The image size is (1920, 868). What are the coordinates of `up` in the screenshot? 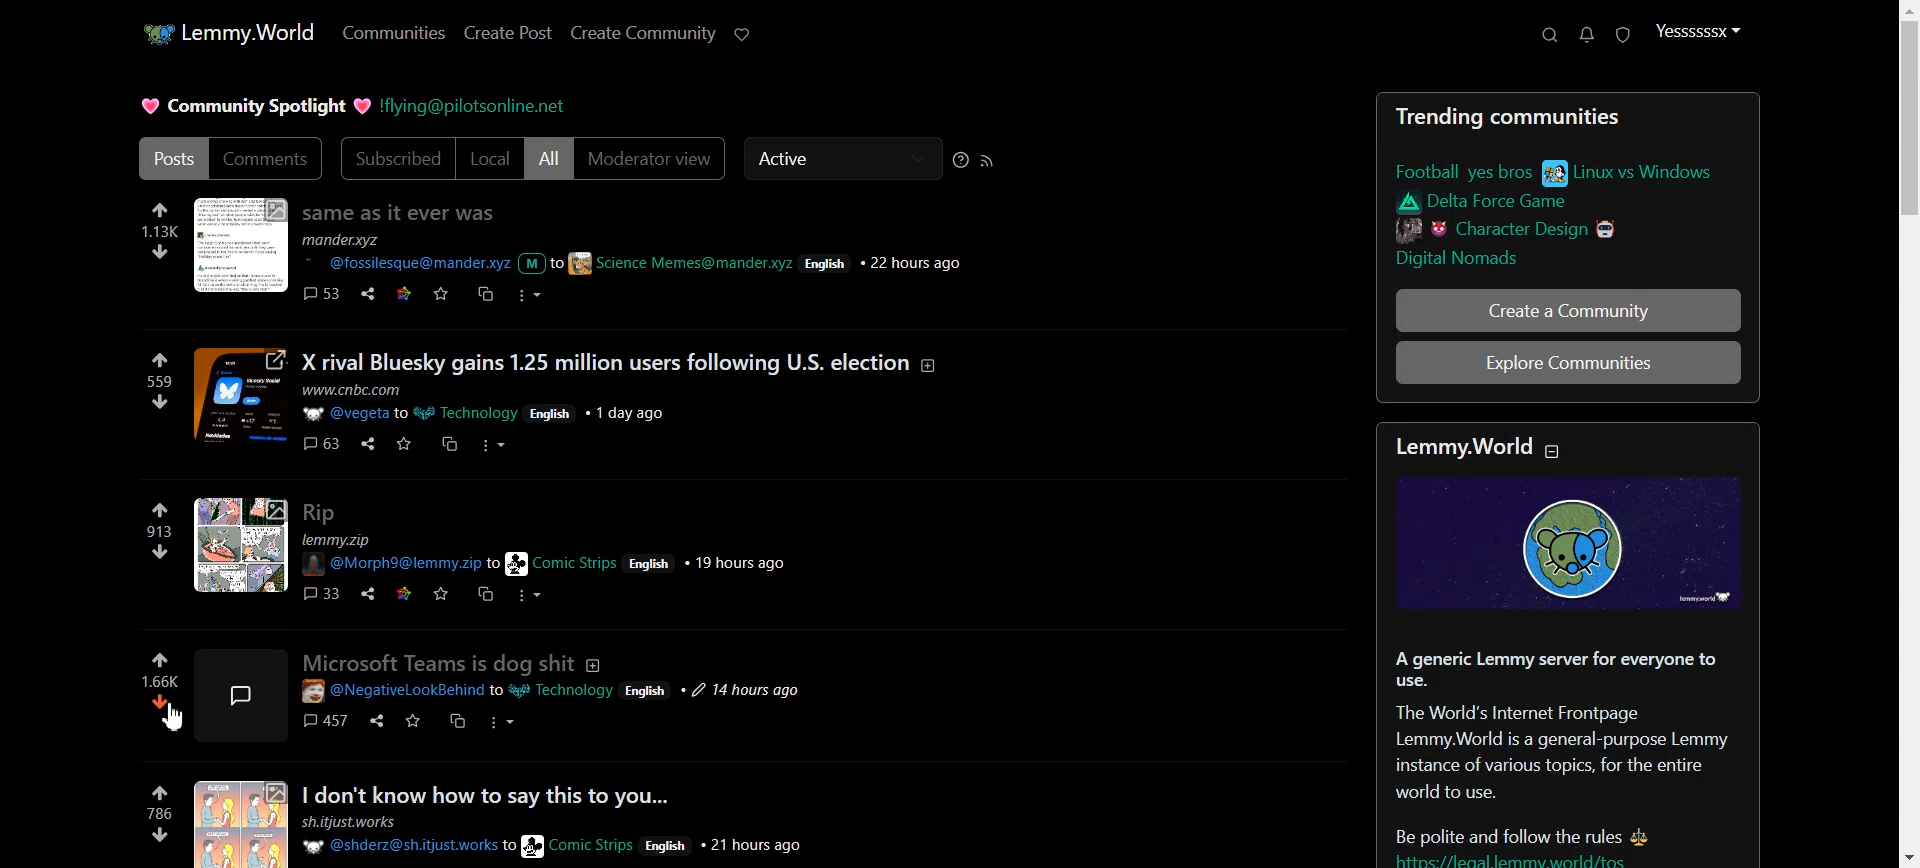 It's located at (159, 511).